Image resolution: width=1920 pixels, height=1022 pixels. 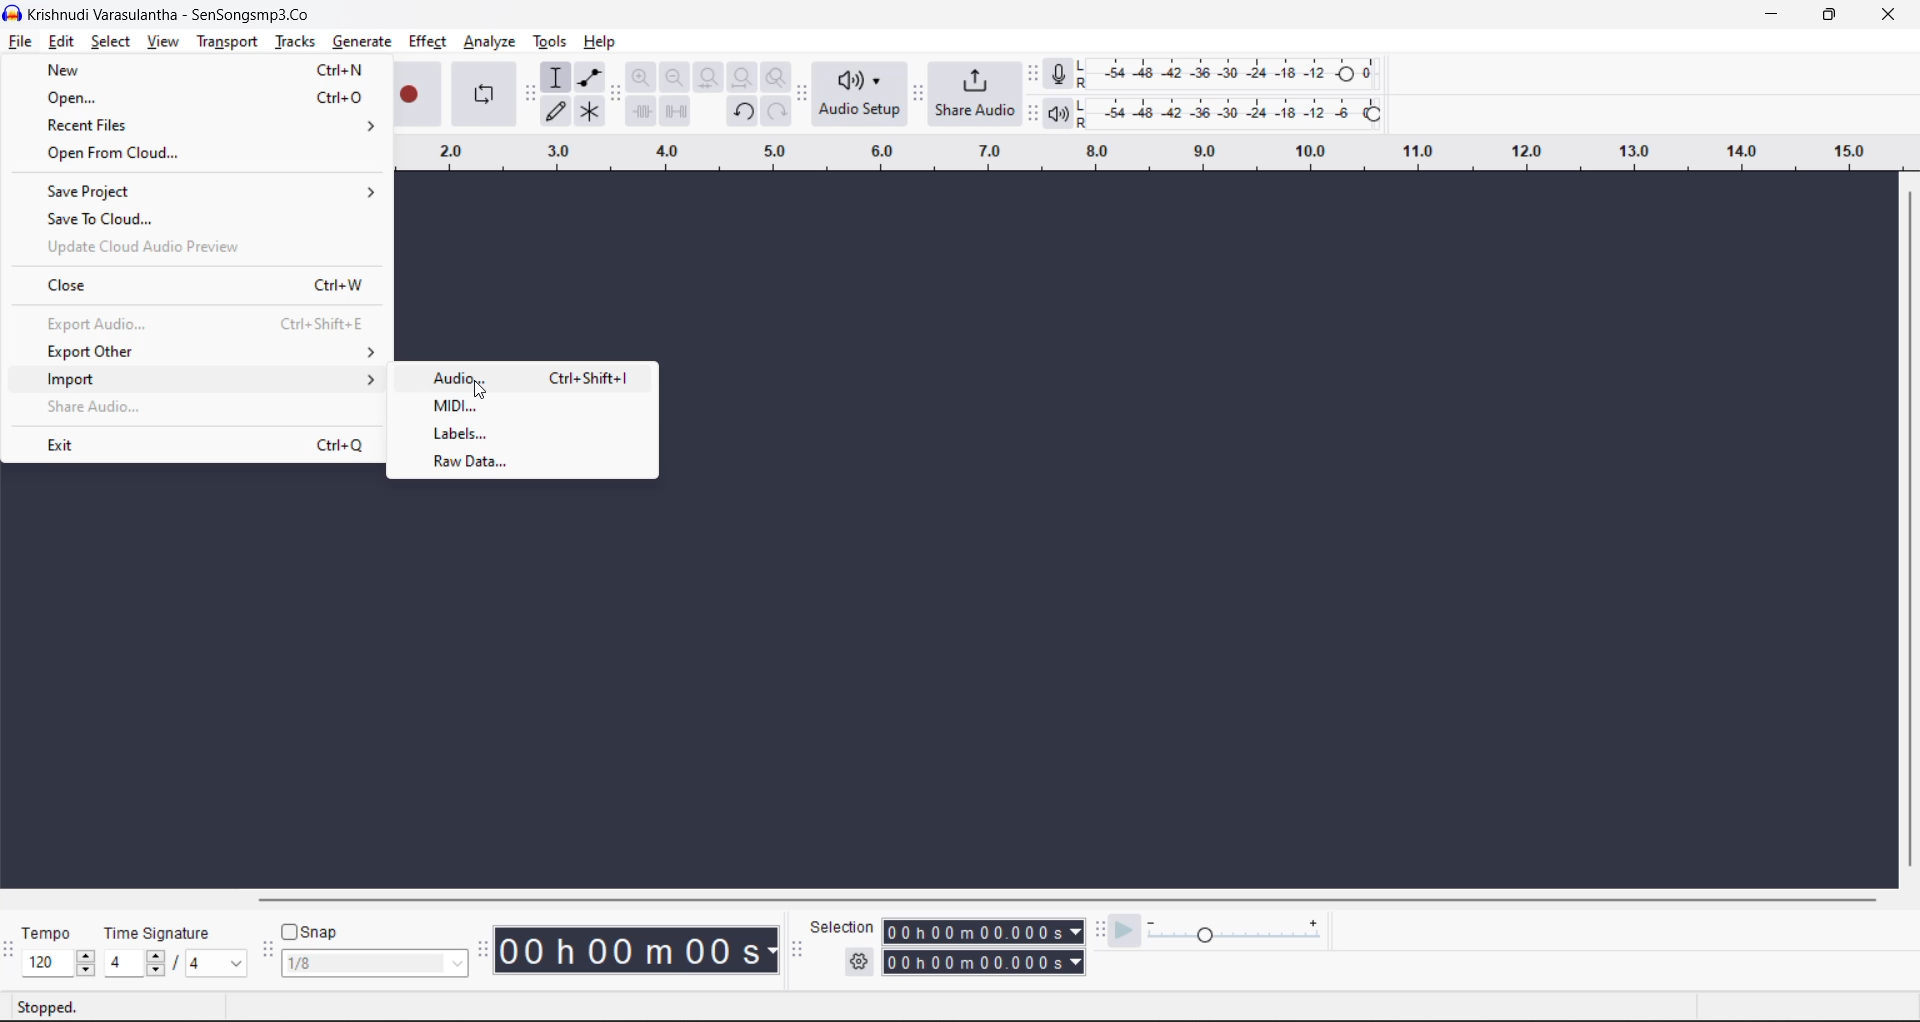 What do you see at coordinates (1031, 113) in the screenshot?
I see `playback meter toolbar` at bounding box center [1031, 113].